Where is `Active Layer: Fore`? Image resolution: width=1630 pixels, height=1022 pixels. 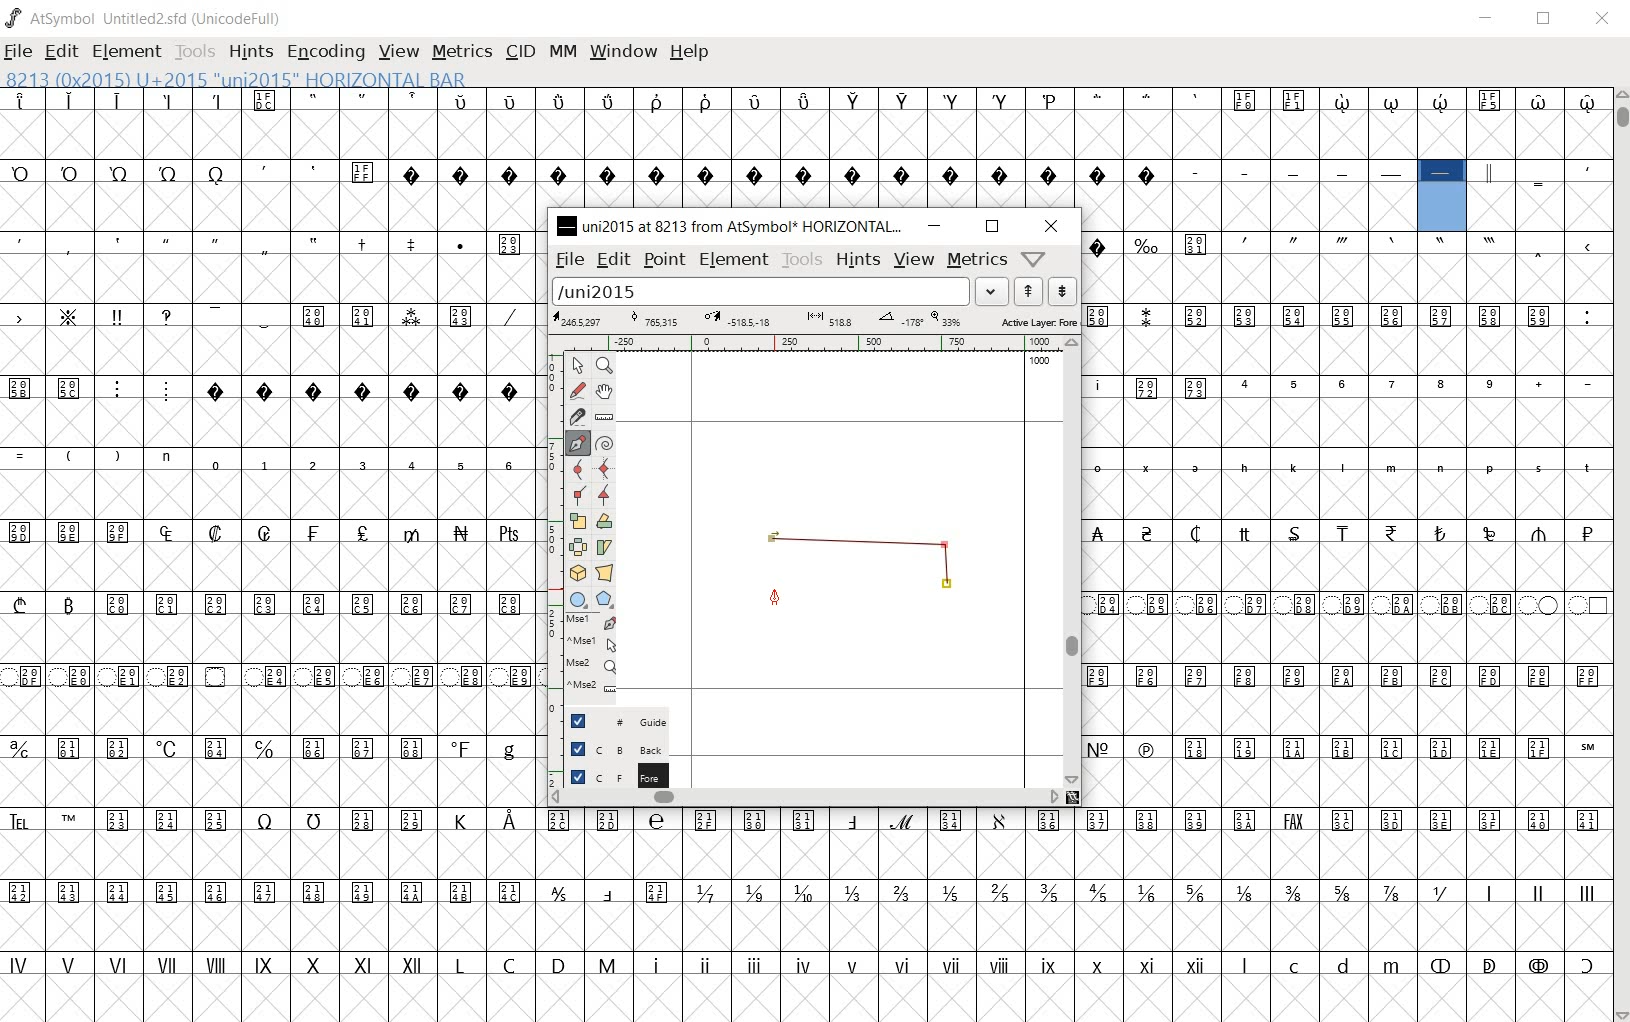 Active Layer: Fore is located at coordinates (814, 322).